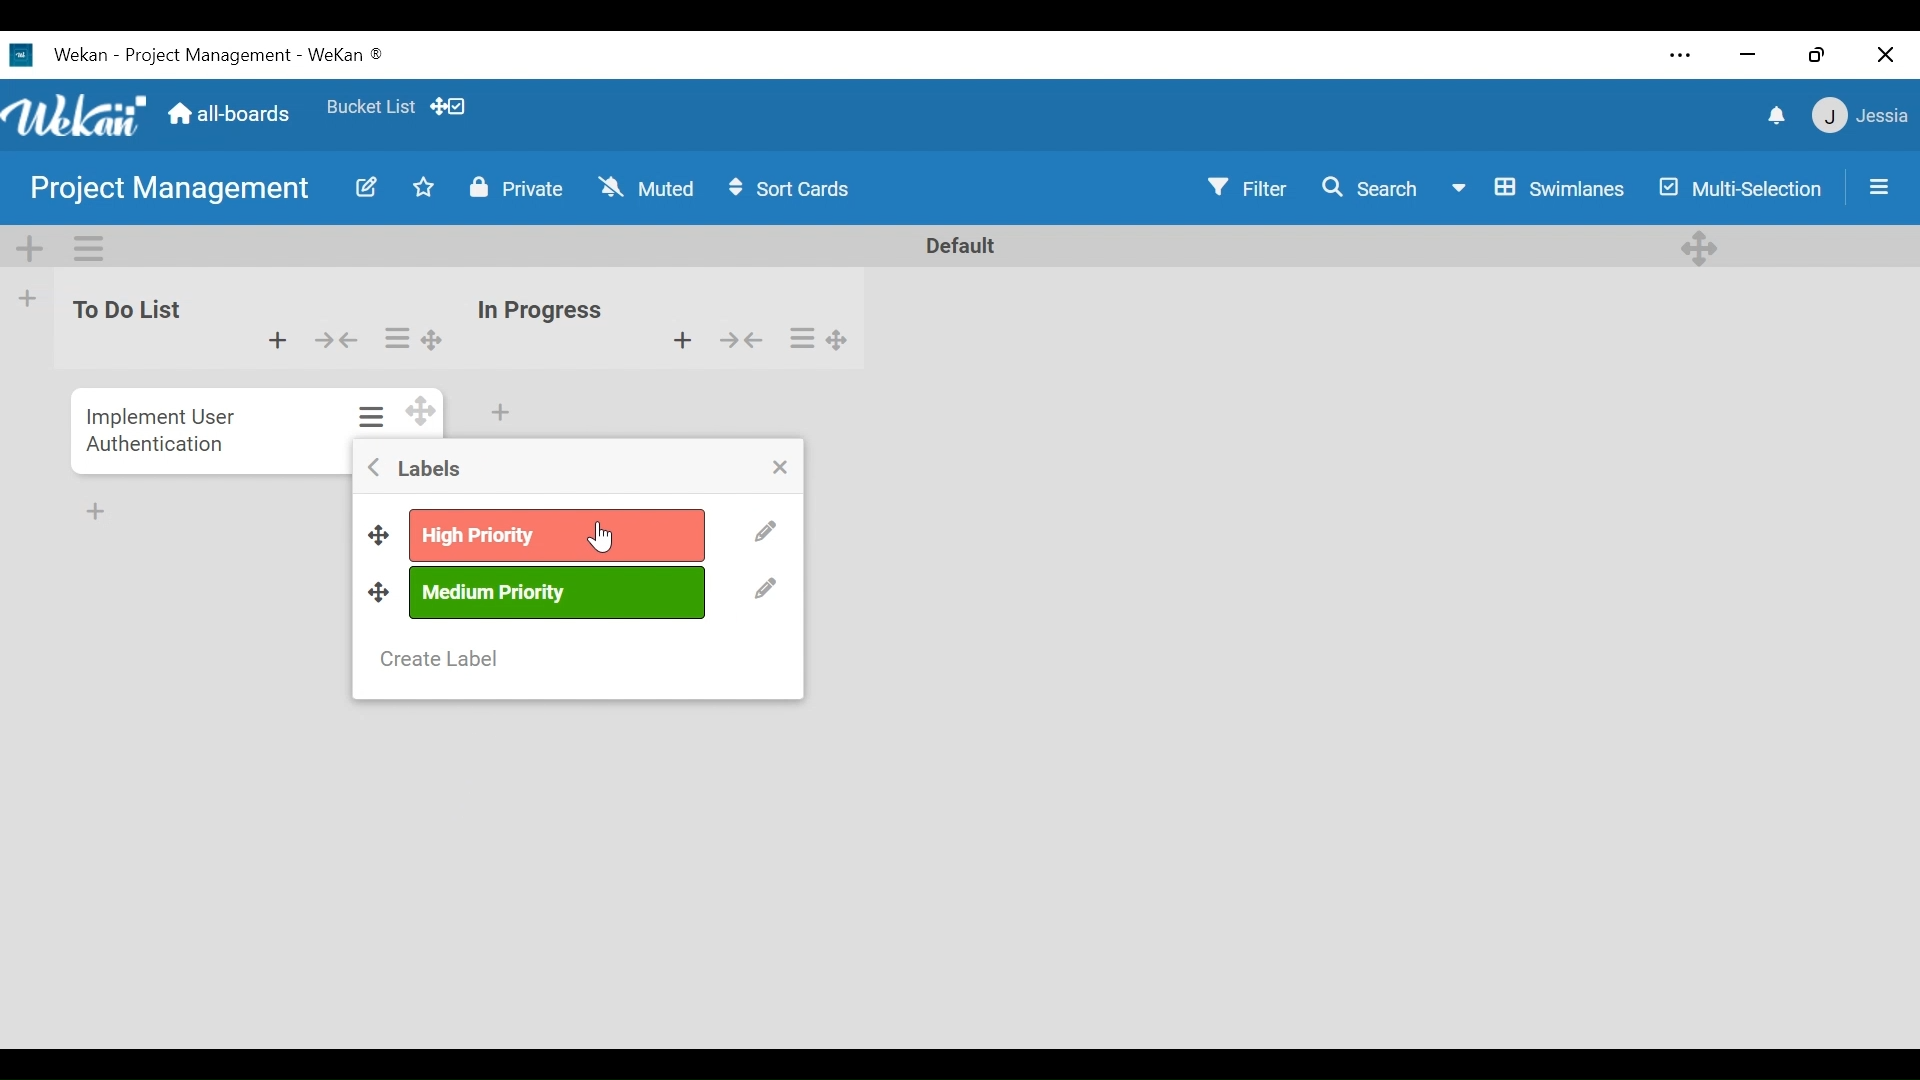 The image size is (1920, 1080). I want to click on Y Filter, so click(1247, 186).